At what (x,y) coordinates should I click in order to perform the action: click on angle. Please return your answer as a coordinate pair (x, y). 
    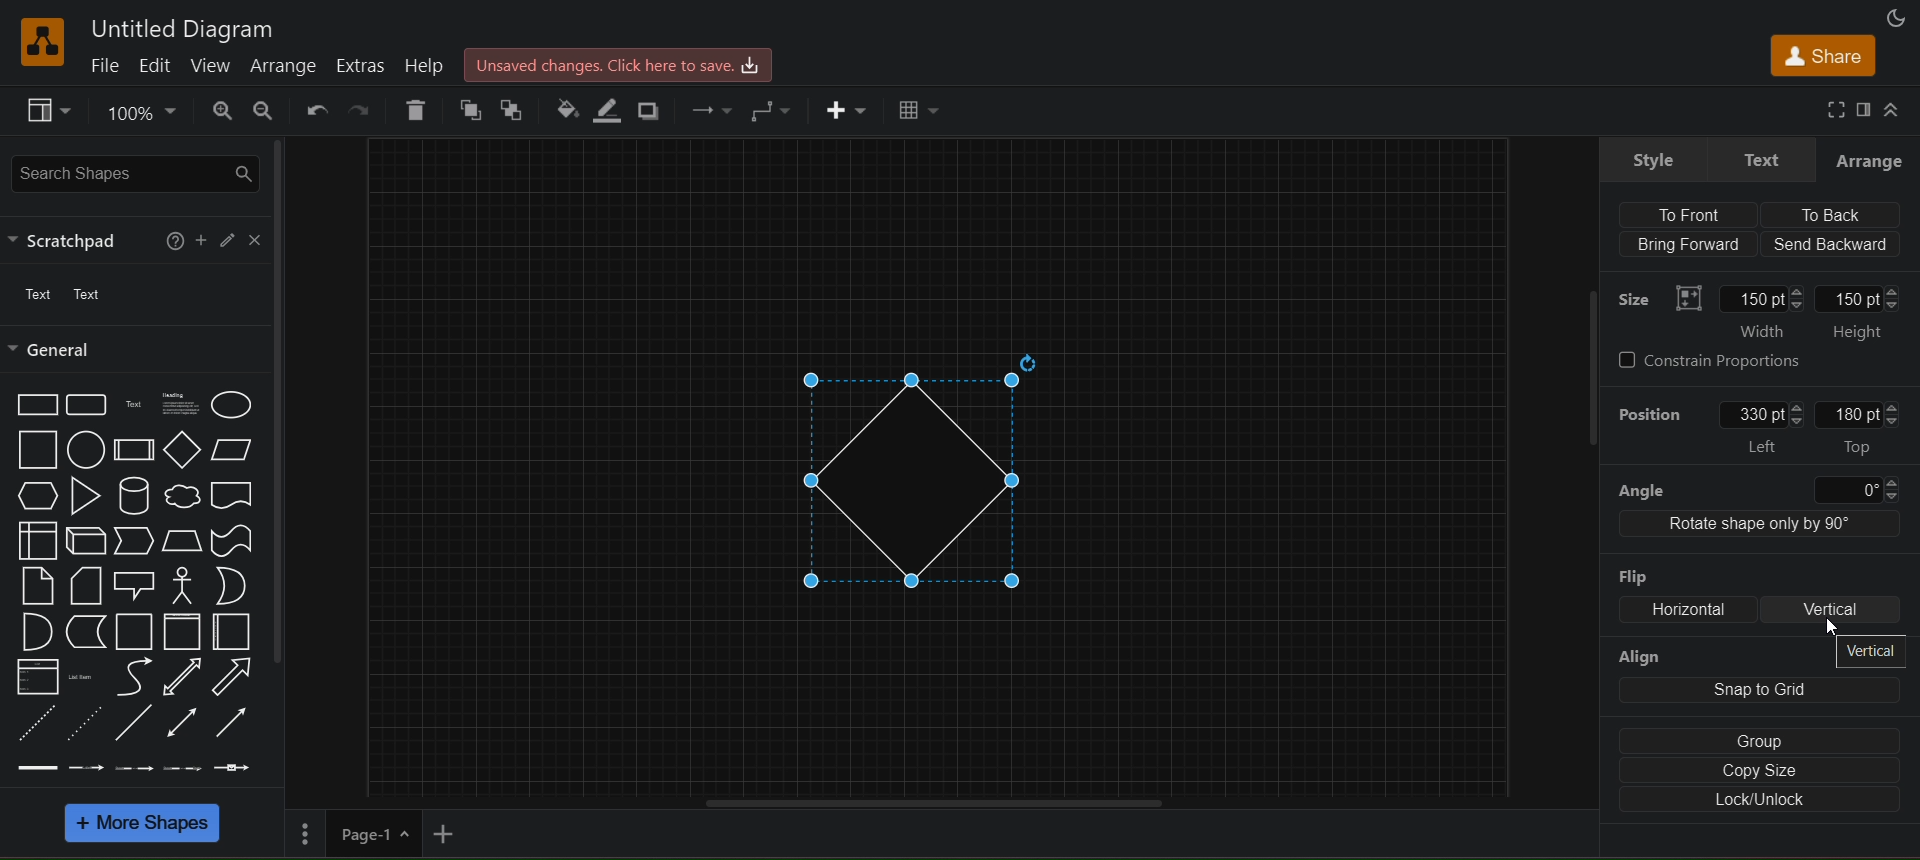
    Looking at the image, I should click on (1756, 487).